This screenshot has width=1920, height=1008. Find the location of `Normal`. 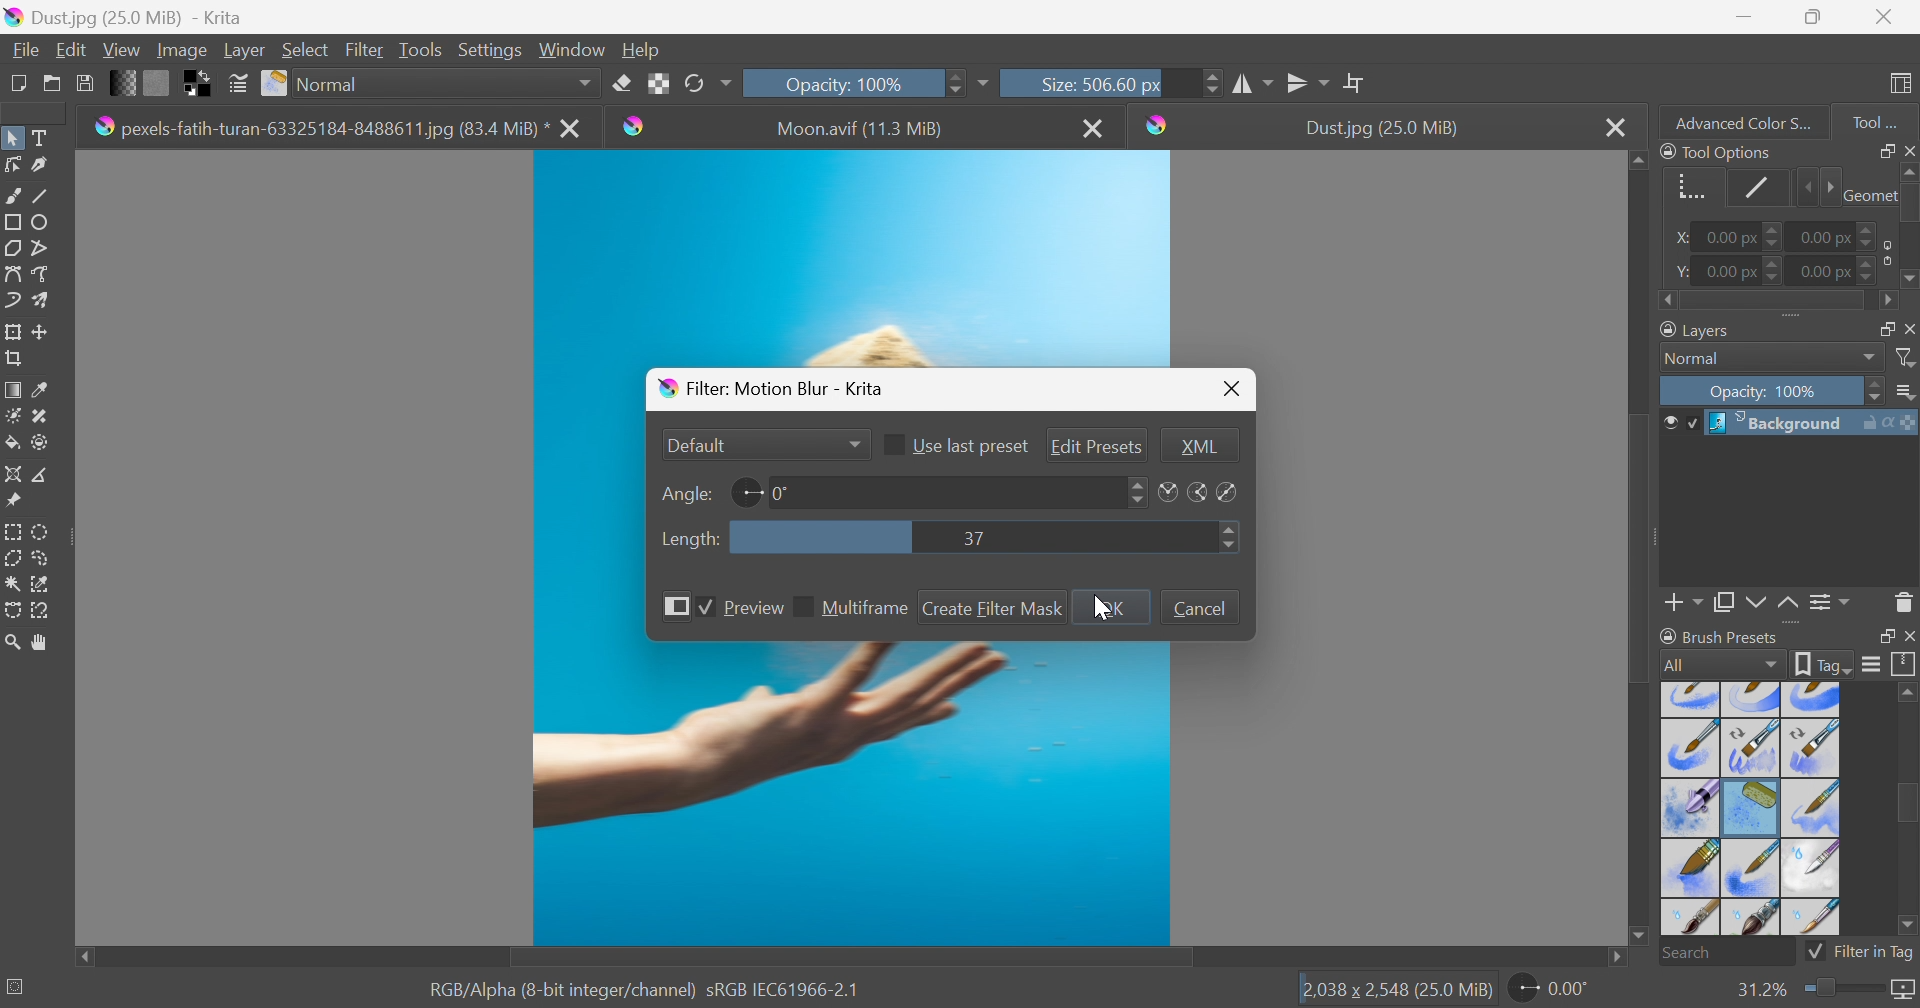

Normal is located at coordinates (1698, 359).